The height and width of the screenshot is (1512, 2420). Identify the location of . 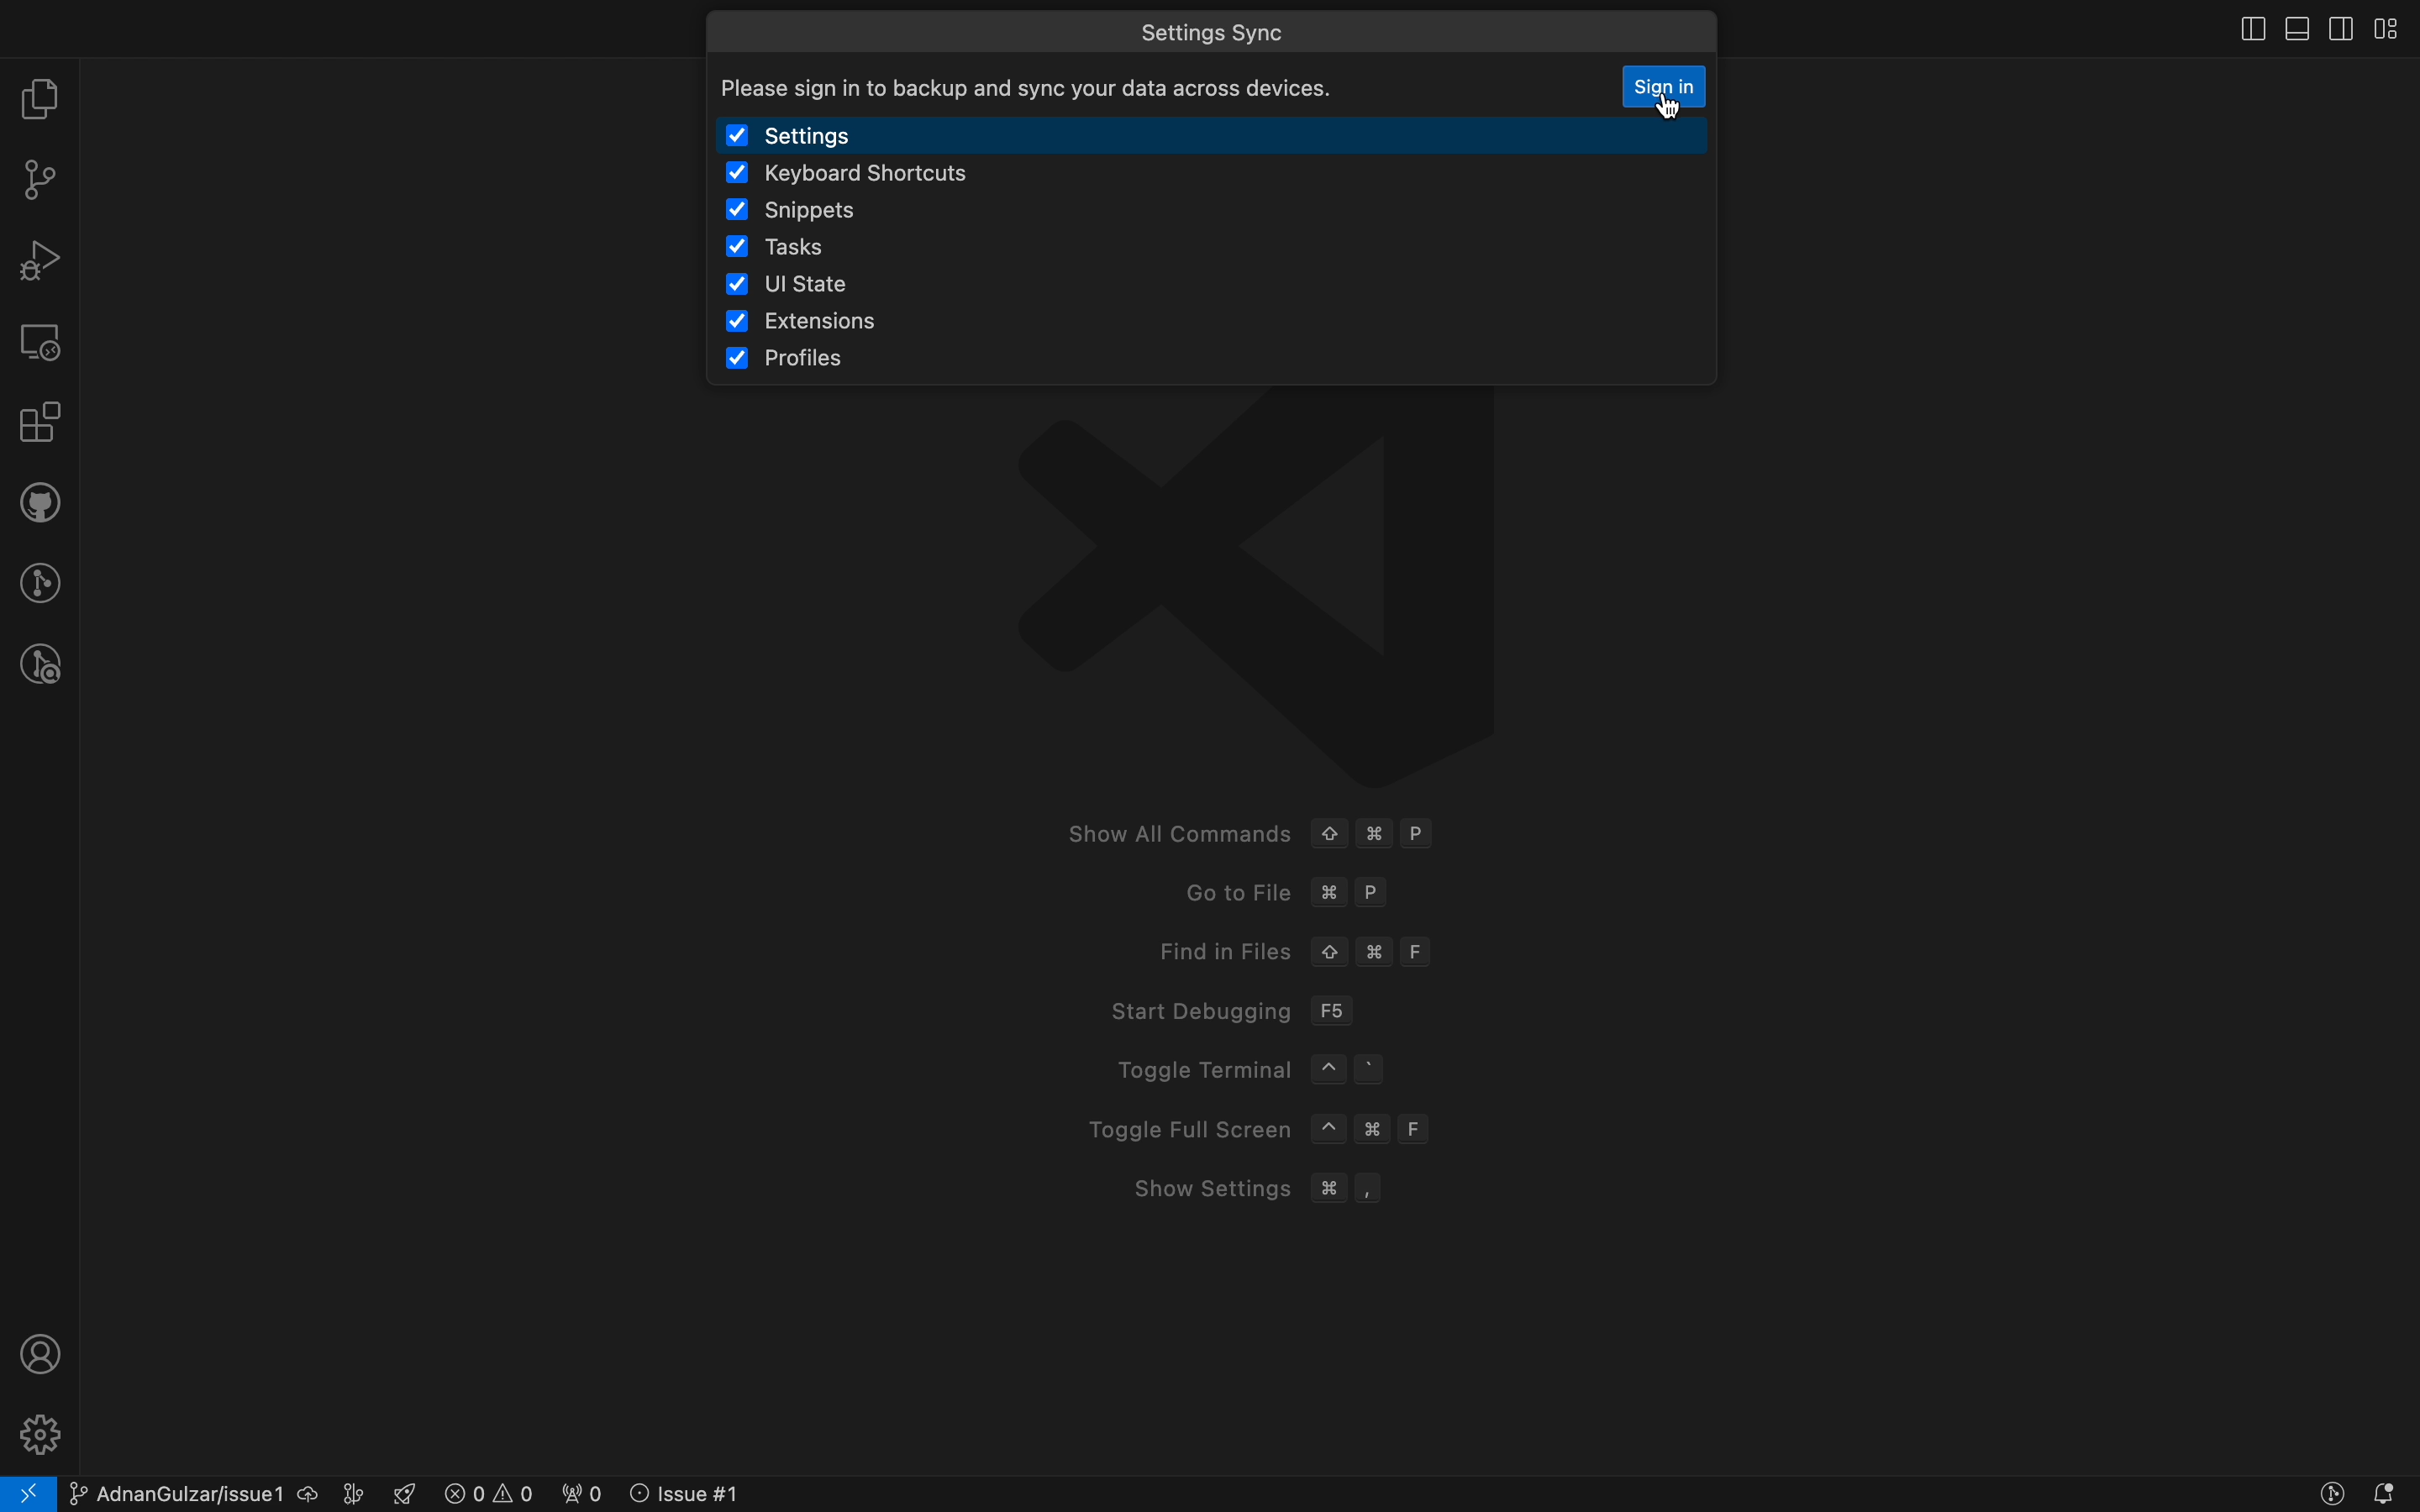
(2327, 1496).